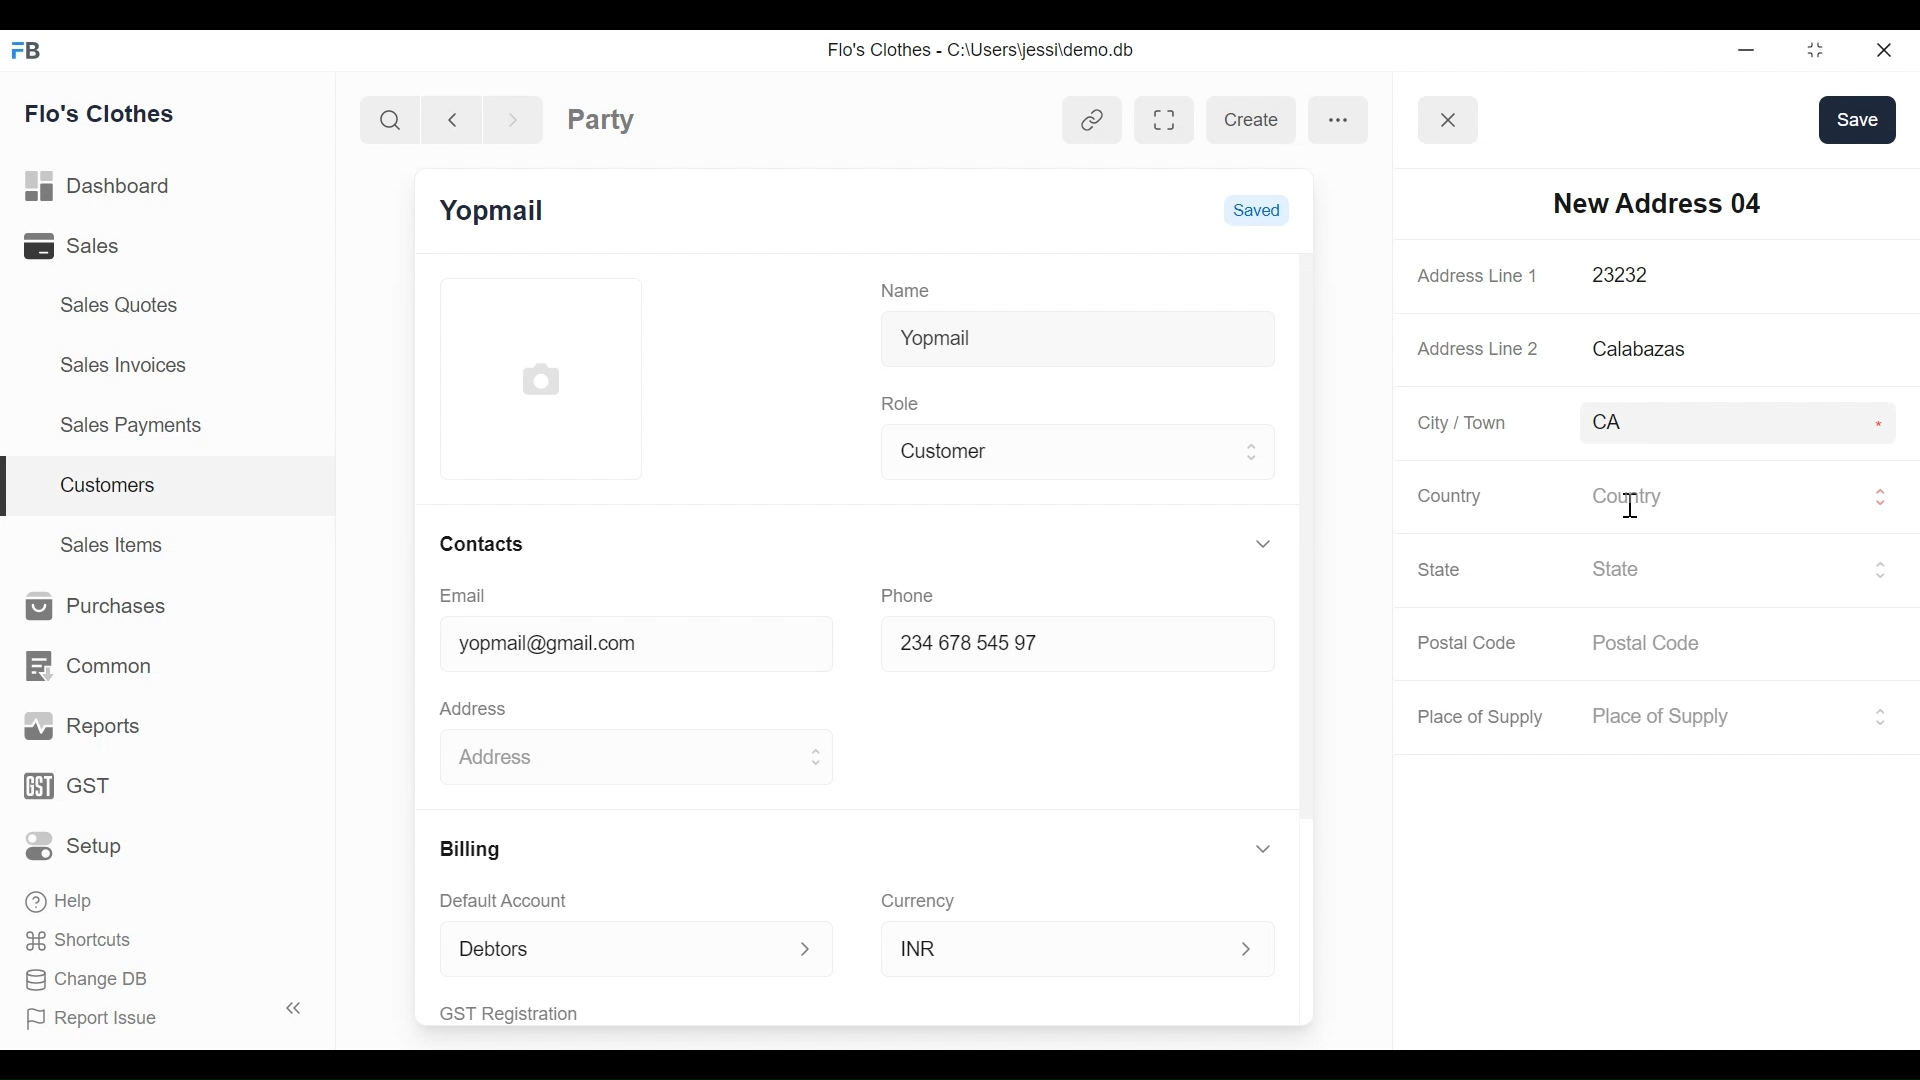 This screenshot has height=1080, width=1920. What do you see at coordinates (129, 424) in the screenshot?
I see `Sales Payments` at bounding box center [129, 424].